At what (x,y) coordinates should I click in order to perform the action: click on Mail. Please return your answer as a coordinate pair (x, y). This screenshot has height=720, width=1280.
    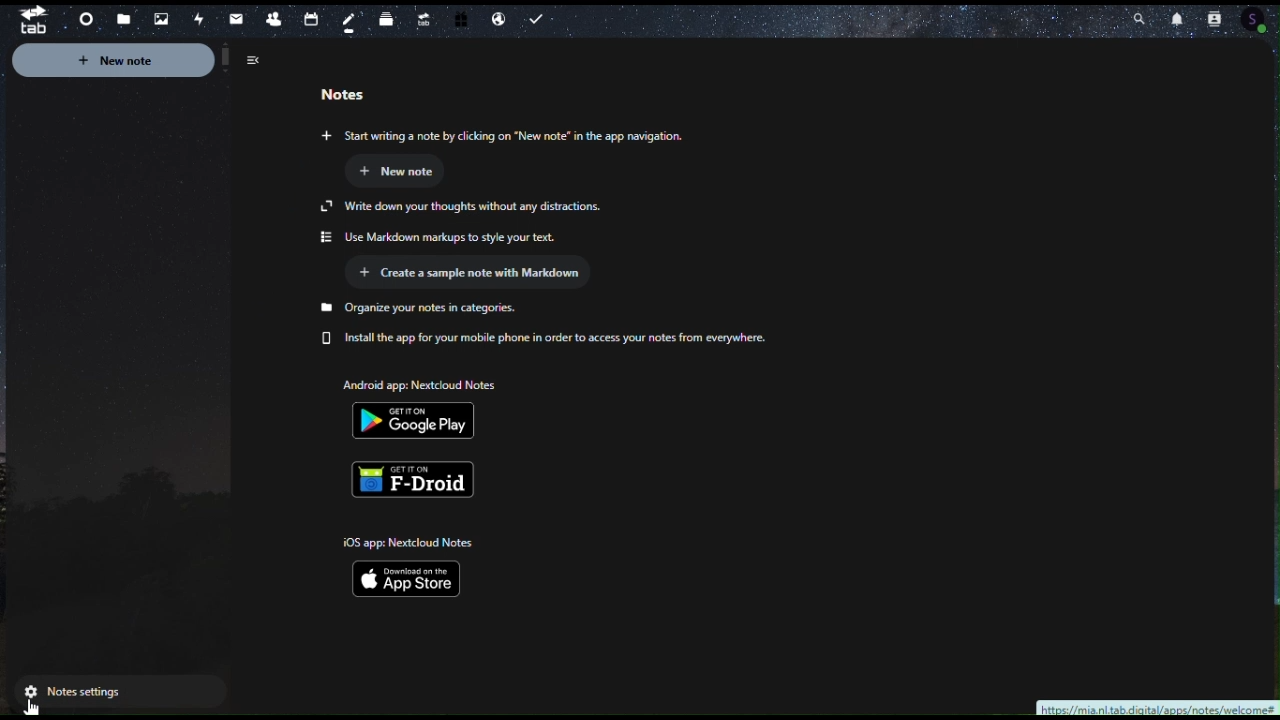
    Looking at the image, I should click on (237, 20).